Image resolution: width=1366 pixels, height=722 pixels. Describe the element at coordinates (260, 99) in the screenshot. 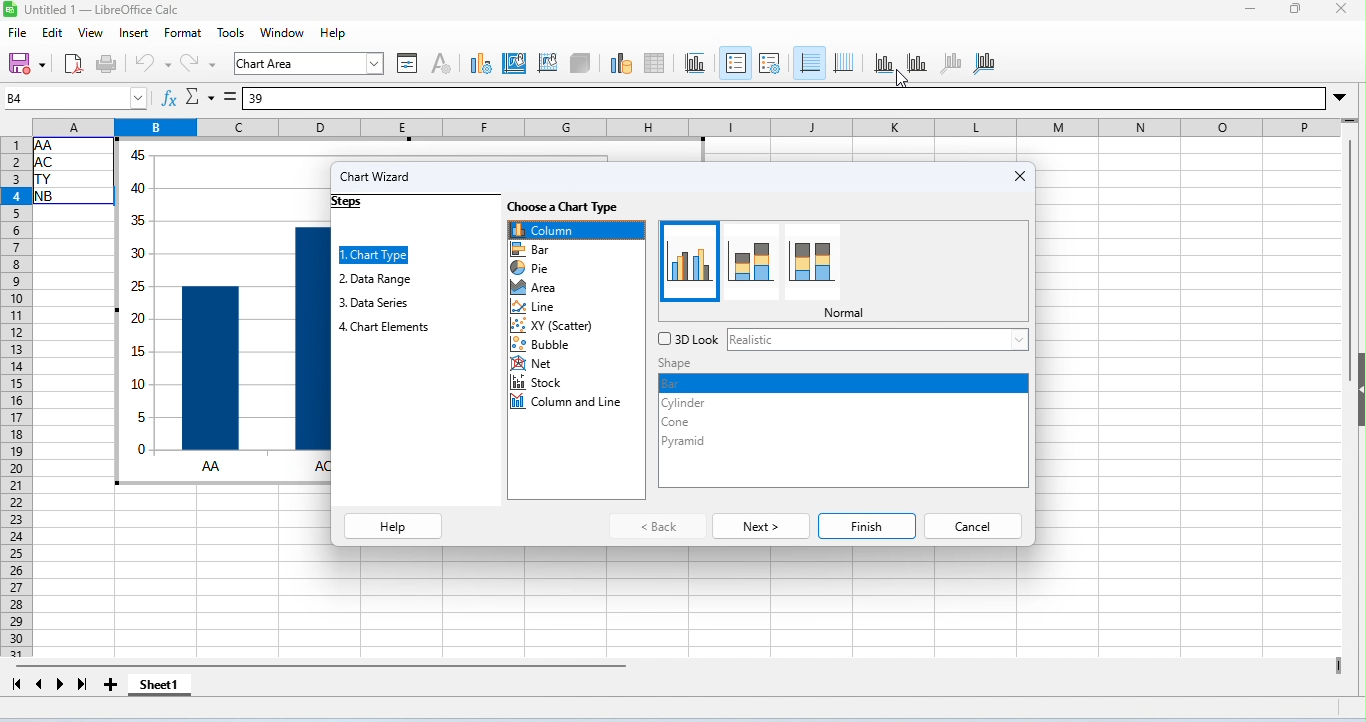

I see `39` at that location.